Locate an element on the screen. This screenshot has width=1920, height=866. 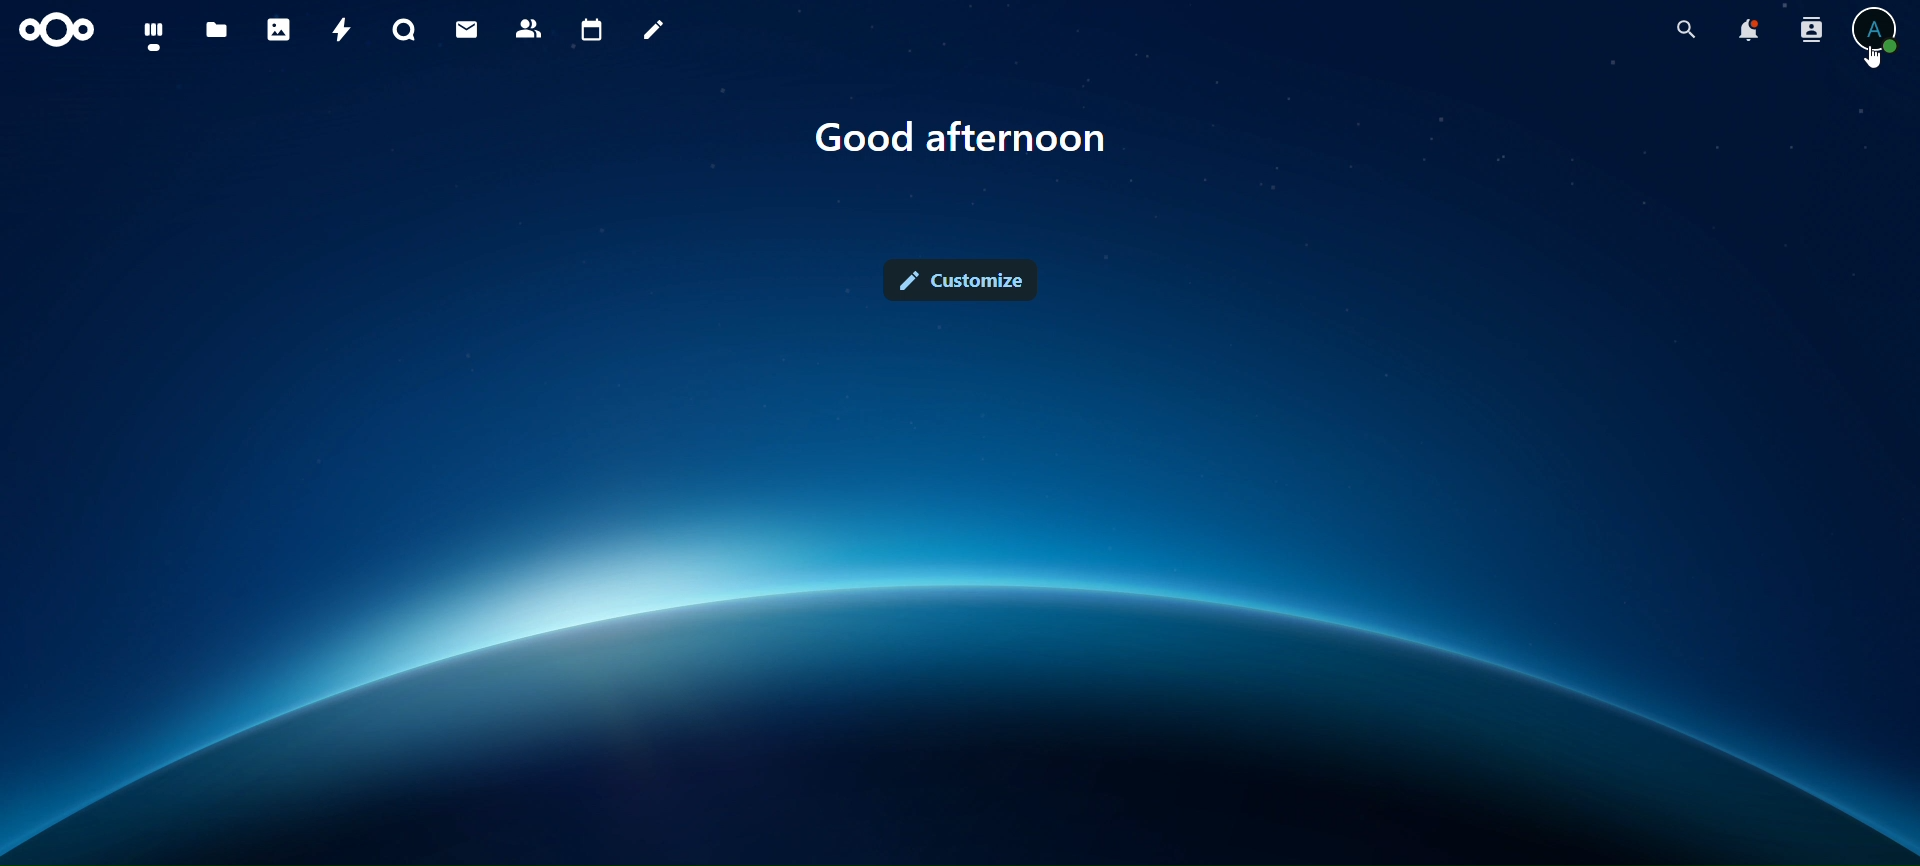
calendar is located at coordinates (590, 28).